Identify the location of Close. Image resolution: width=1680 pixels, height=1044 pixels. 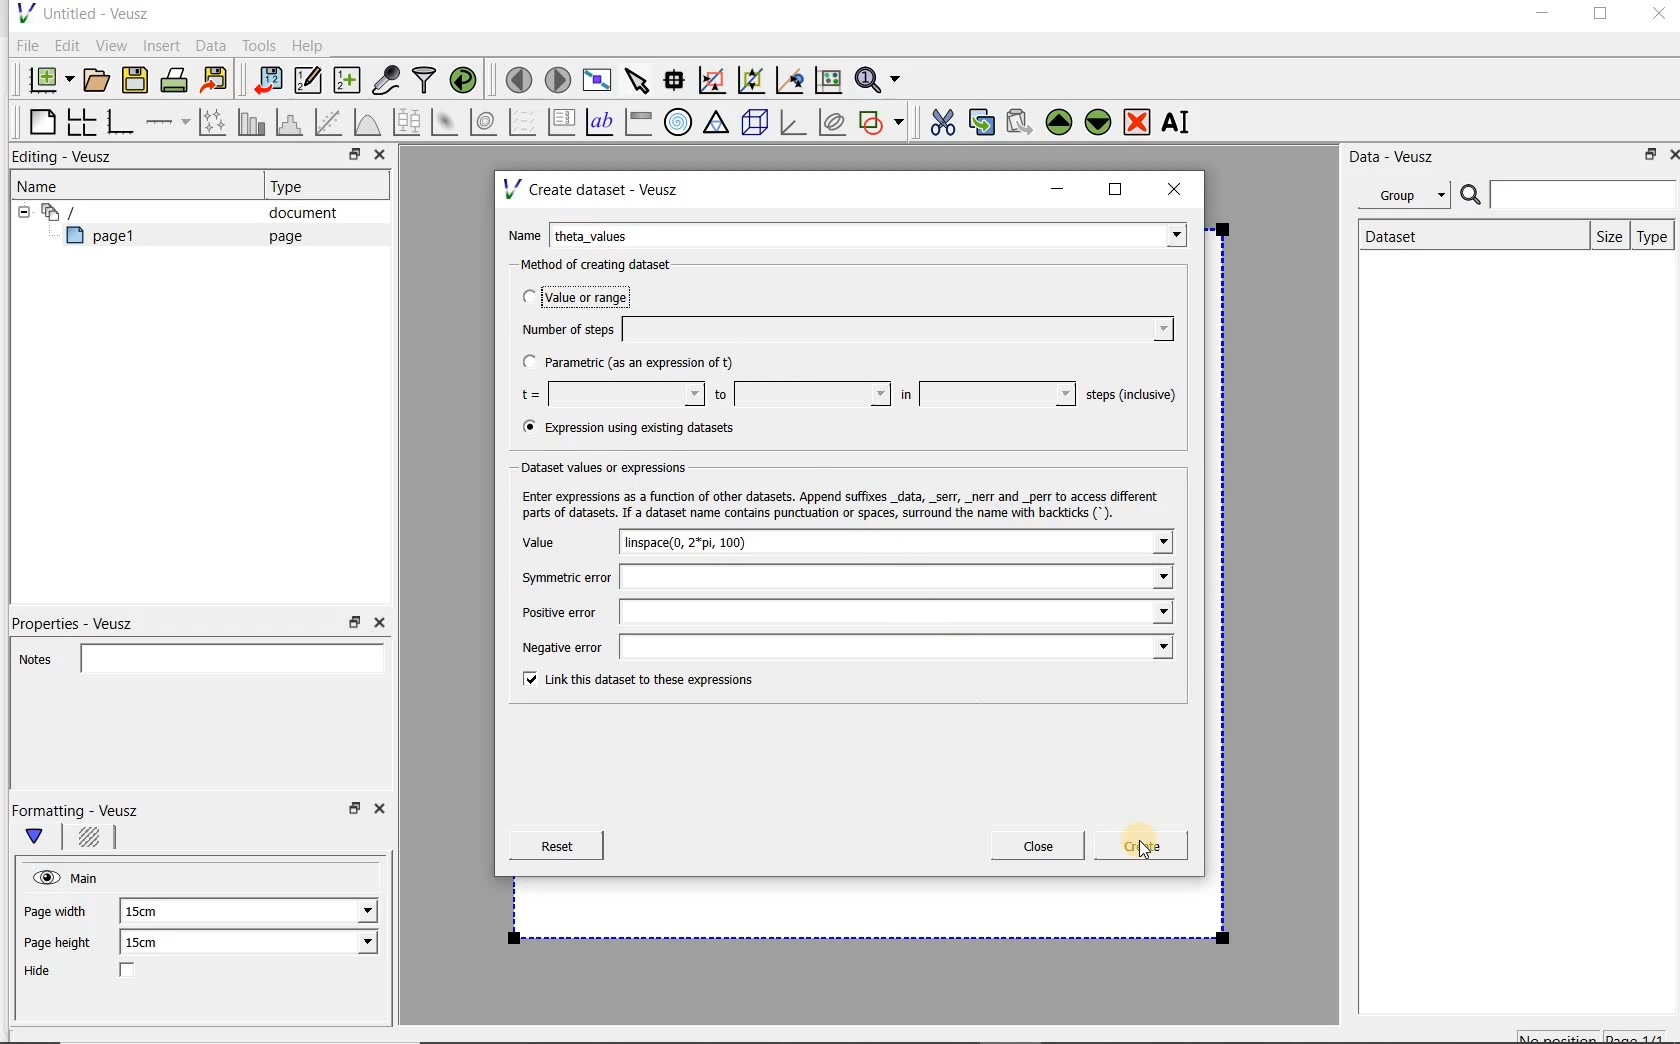
(1657, 17).